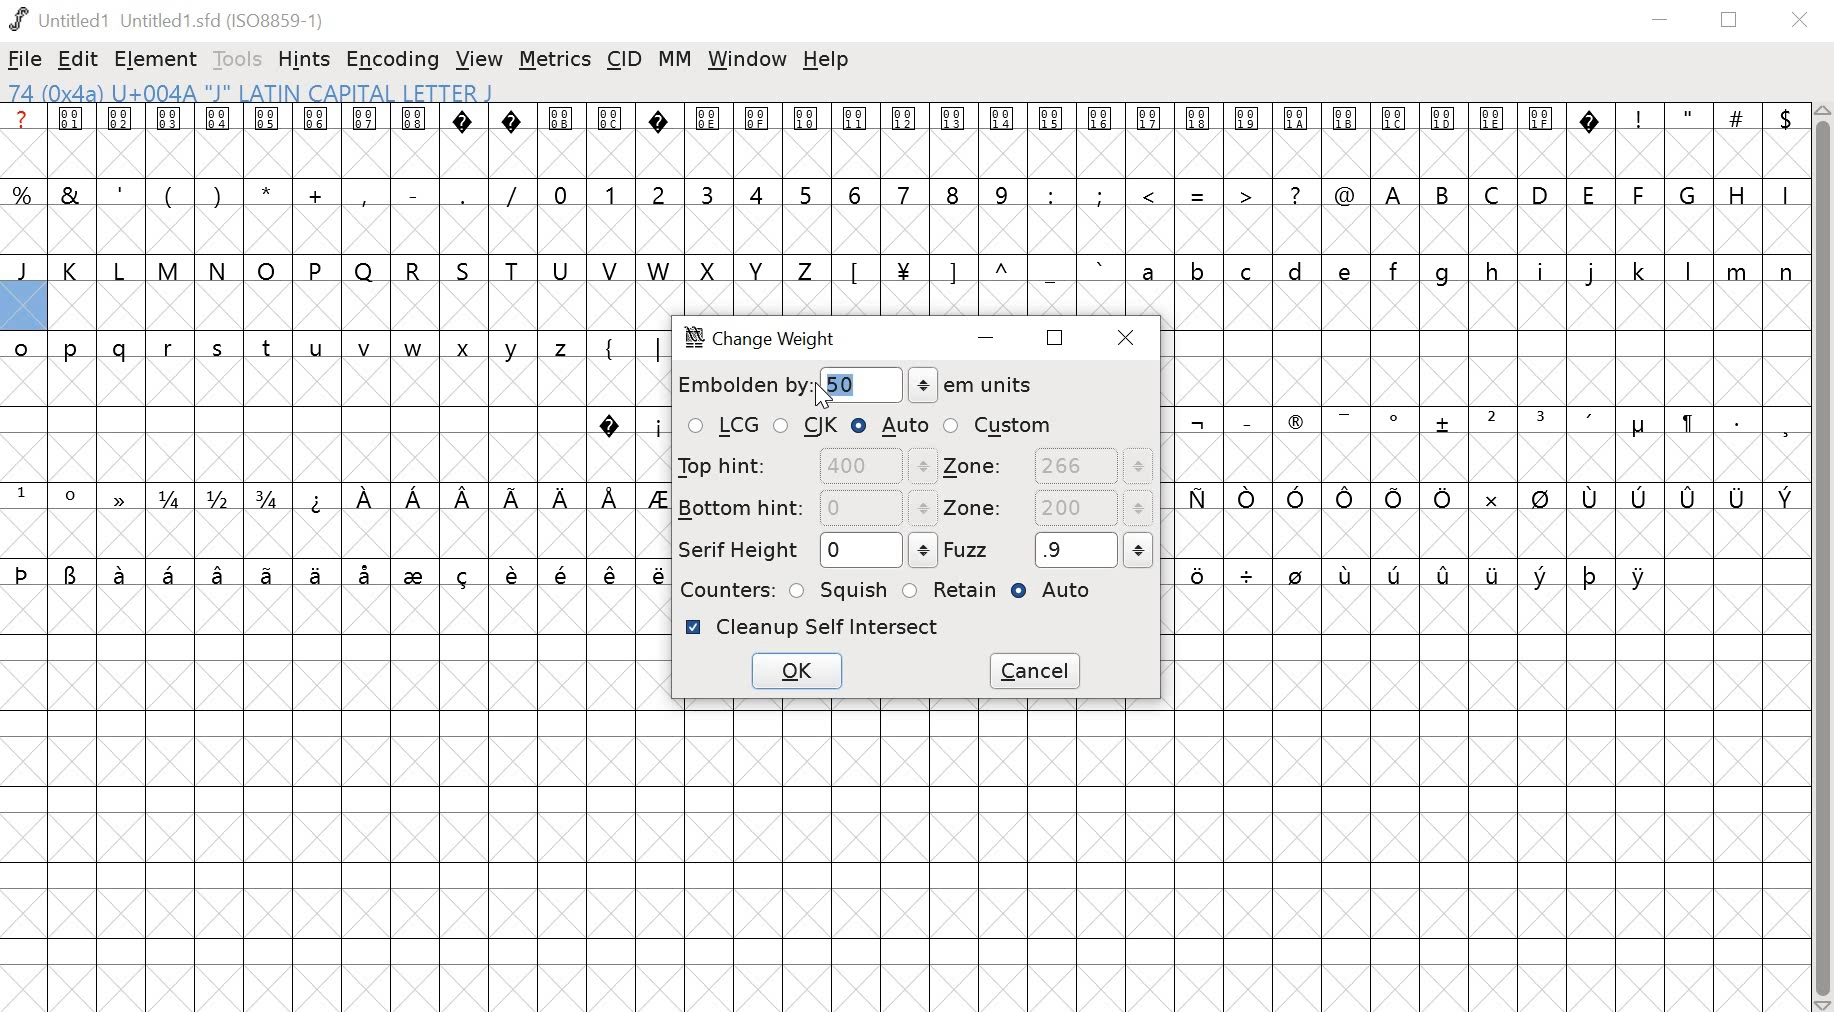 The image size is (1834, 1012). What do you see at coordinates (296, 351) in the screenshot?
I see `lowercase letters` at bounding box center [296, 351].